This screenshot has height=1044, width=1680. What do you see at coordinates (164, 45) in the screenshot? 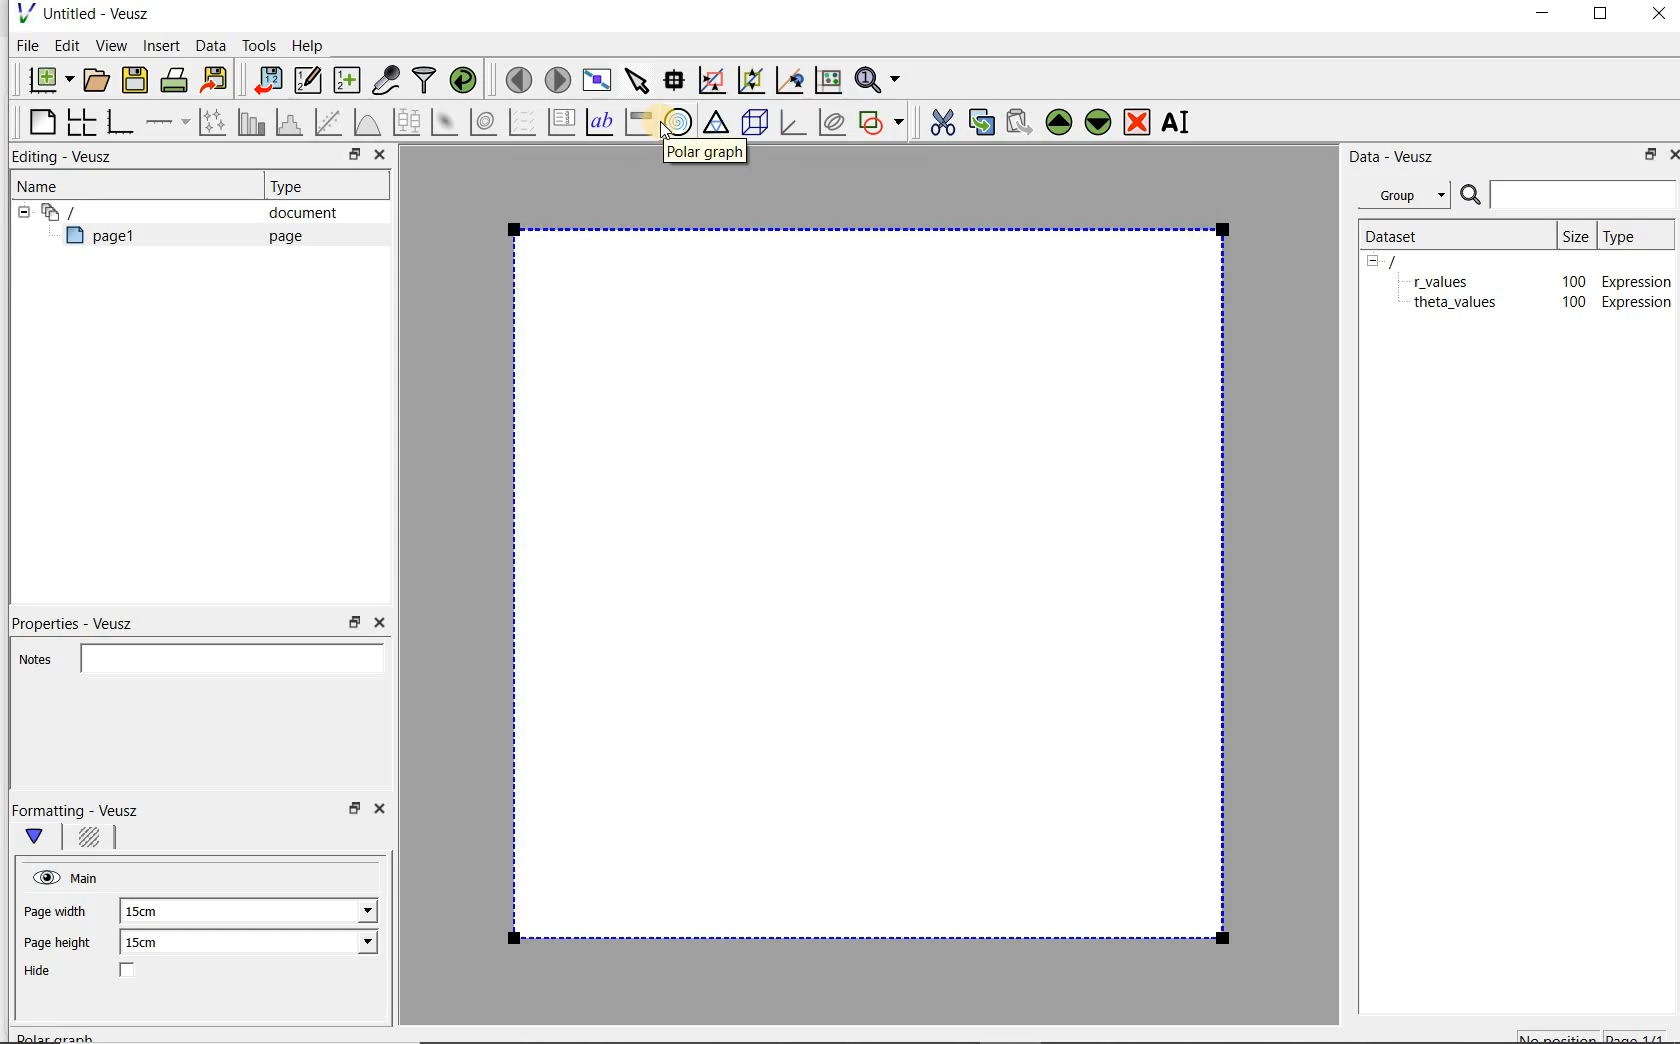
I see `Insert` at bounding box center [164, 45].